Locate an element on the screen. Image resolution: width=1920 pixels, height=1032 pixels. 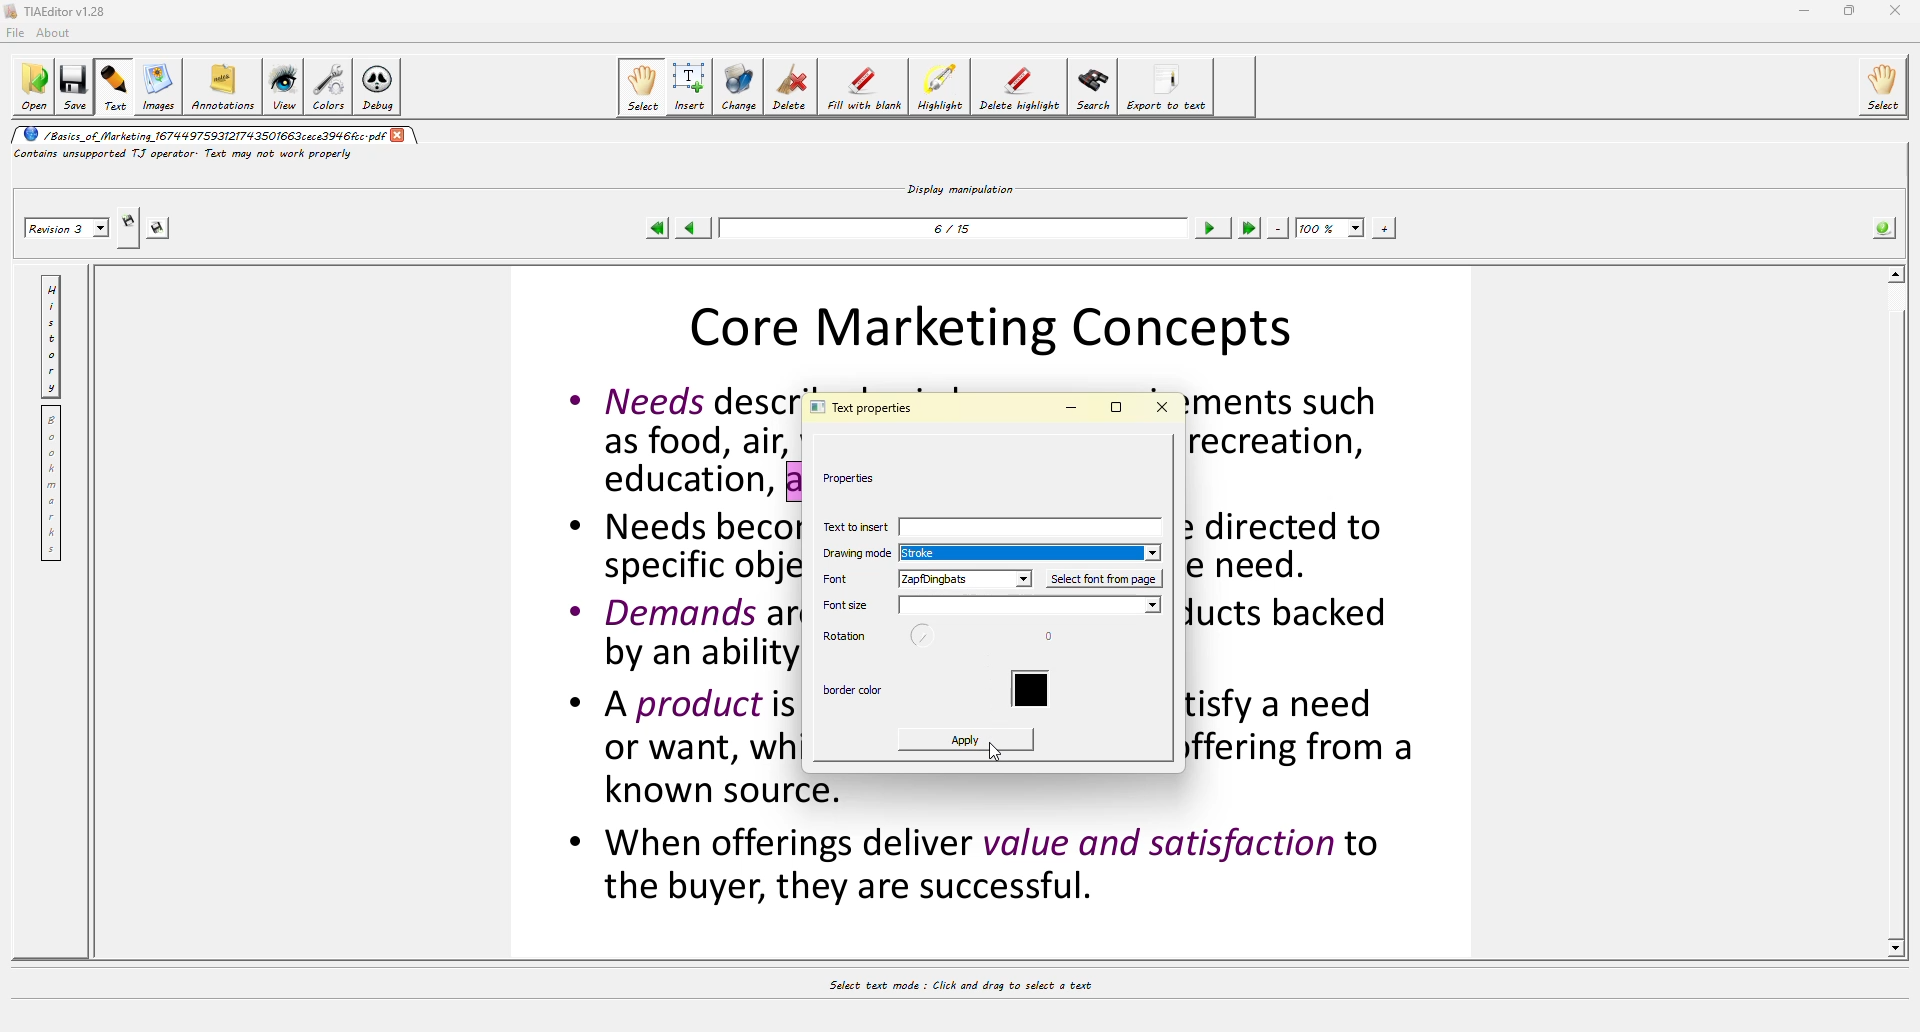
export to text is located at coordinates (1162, 84).